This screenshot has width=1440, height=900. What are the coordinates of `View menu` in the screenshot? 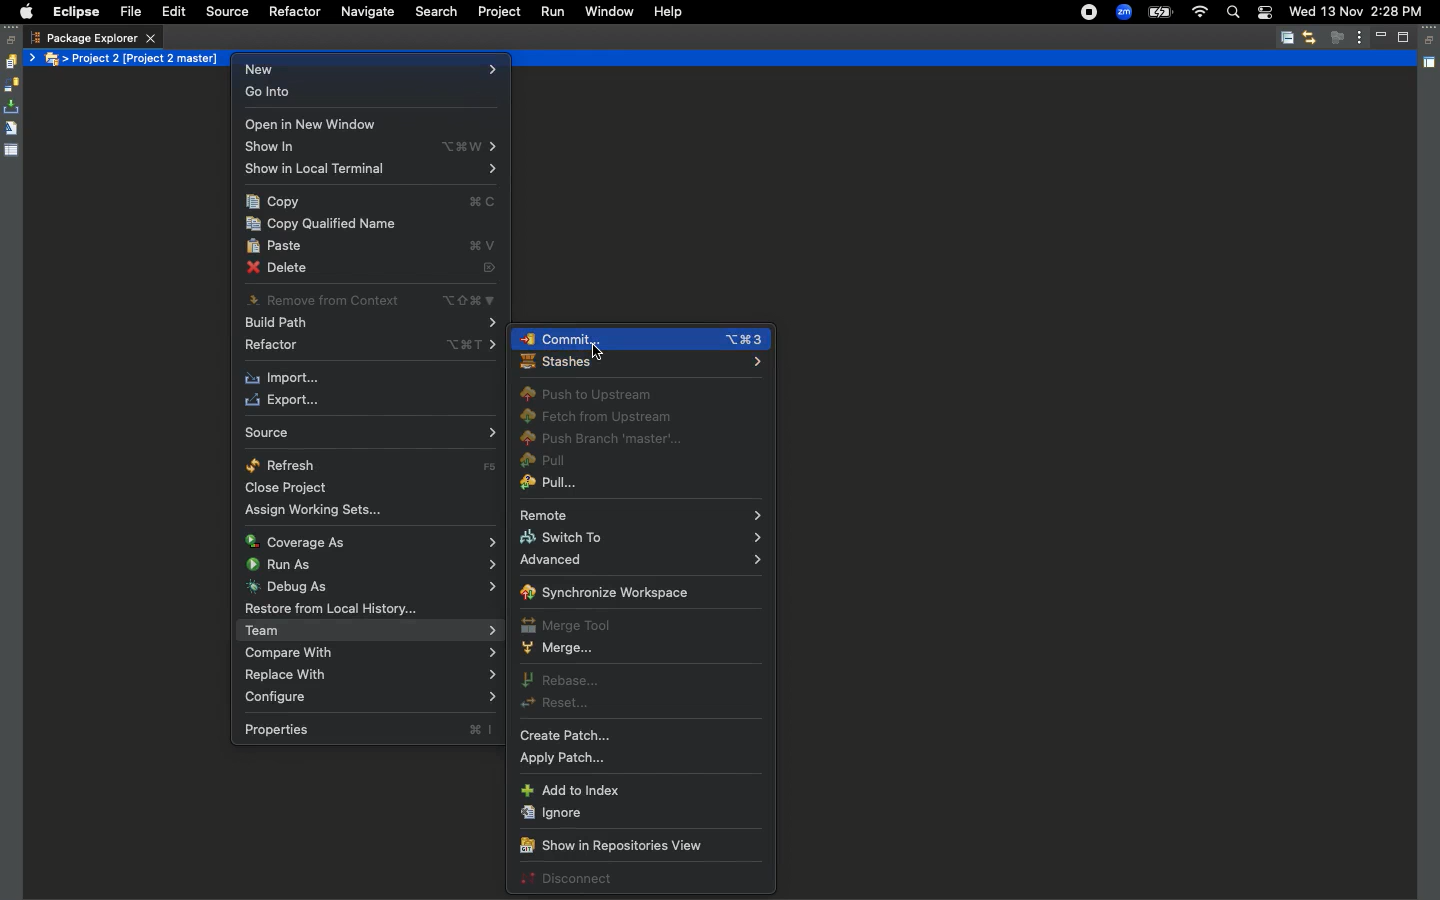 It's located at (1360, 36).